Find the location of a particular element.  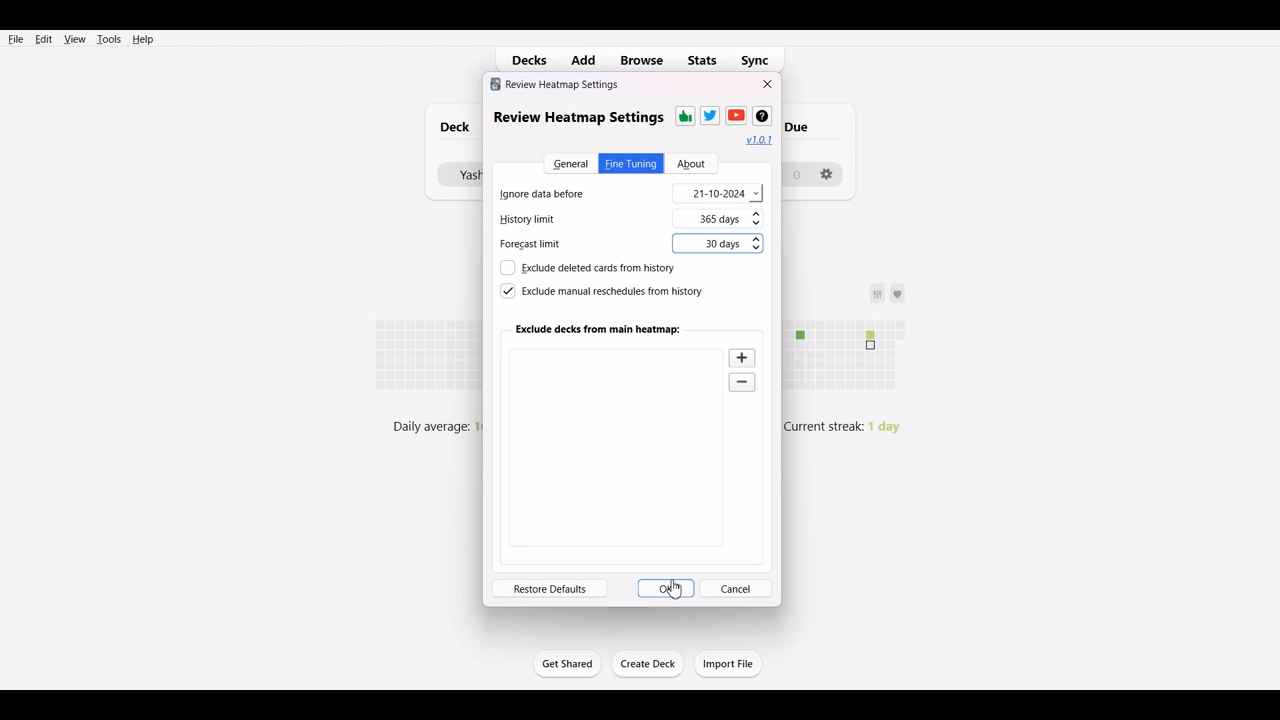

Help is located at coordinates (142, 39).